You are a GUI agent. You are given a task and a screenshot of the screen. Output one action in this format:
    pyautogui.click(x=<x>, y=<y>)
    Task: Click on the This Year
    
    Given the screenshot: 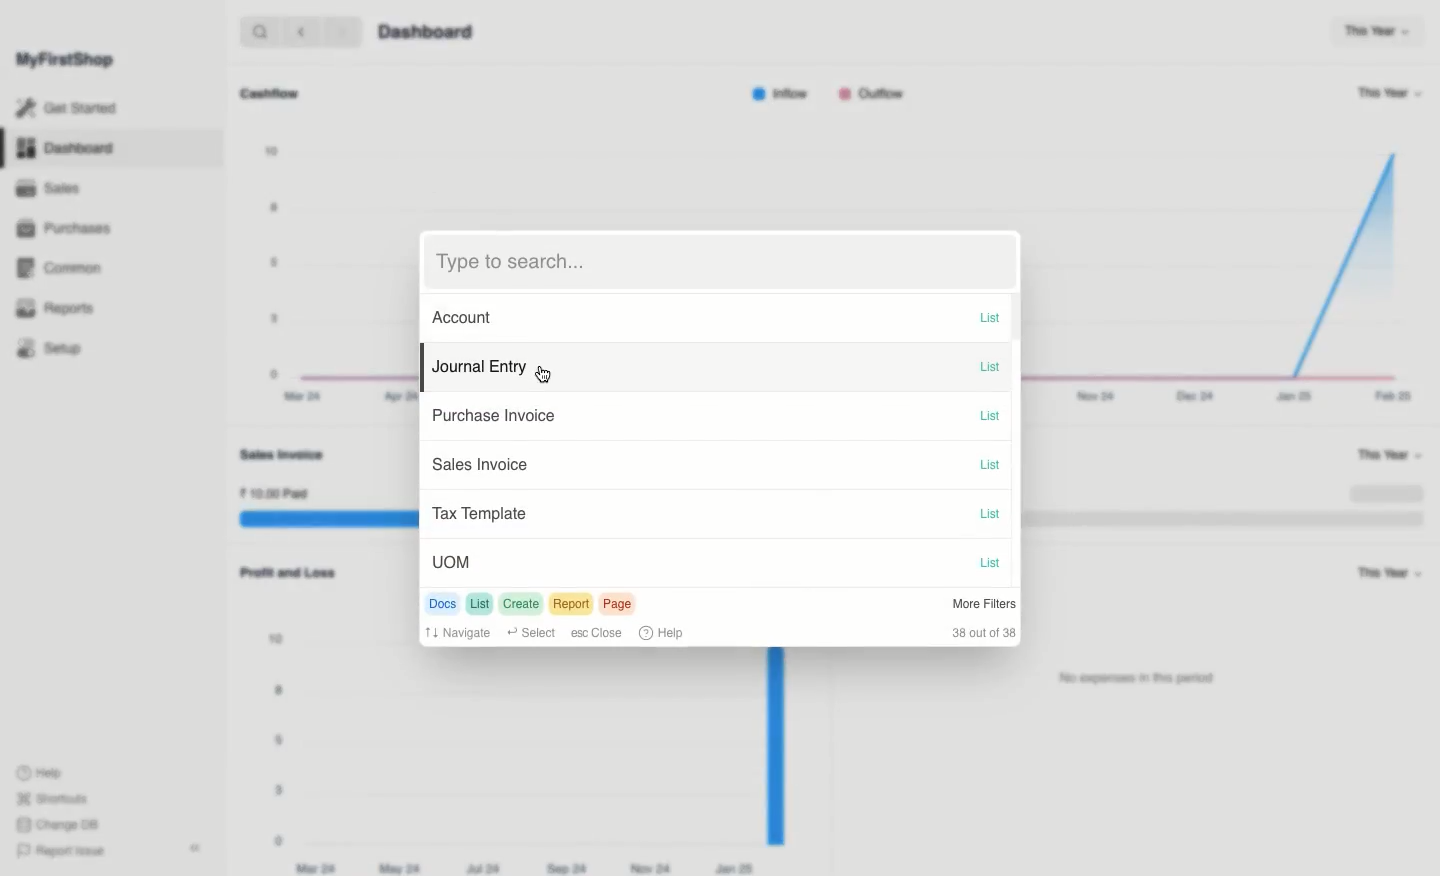 What is the action you would take?
    pyautogui.click(x=1392, y=94)
    